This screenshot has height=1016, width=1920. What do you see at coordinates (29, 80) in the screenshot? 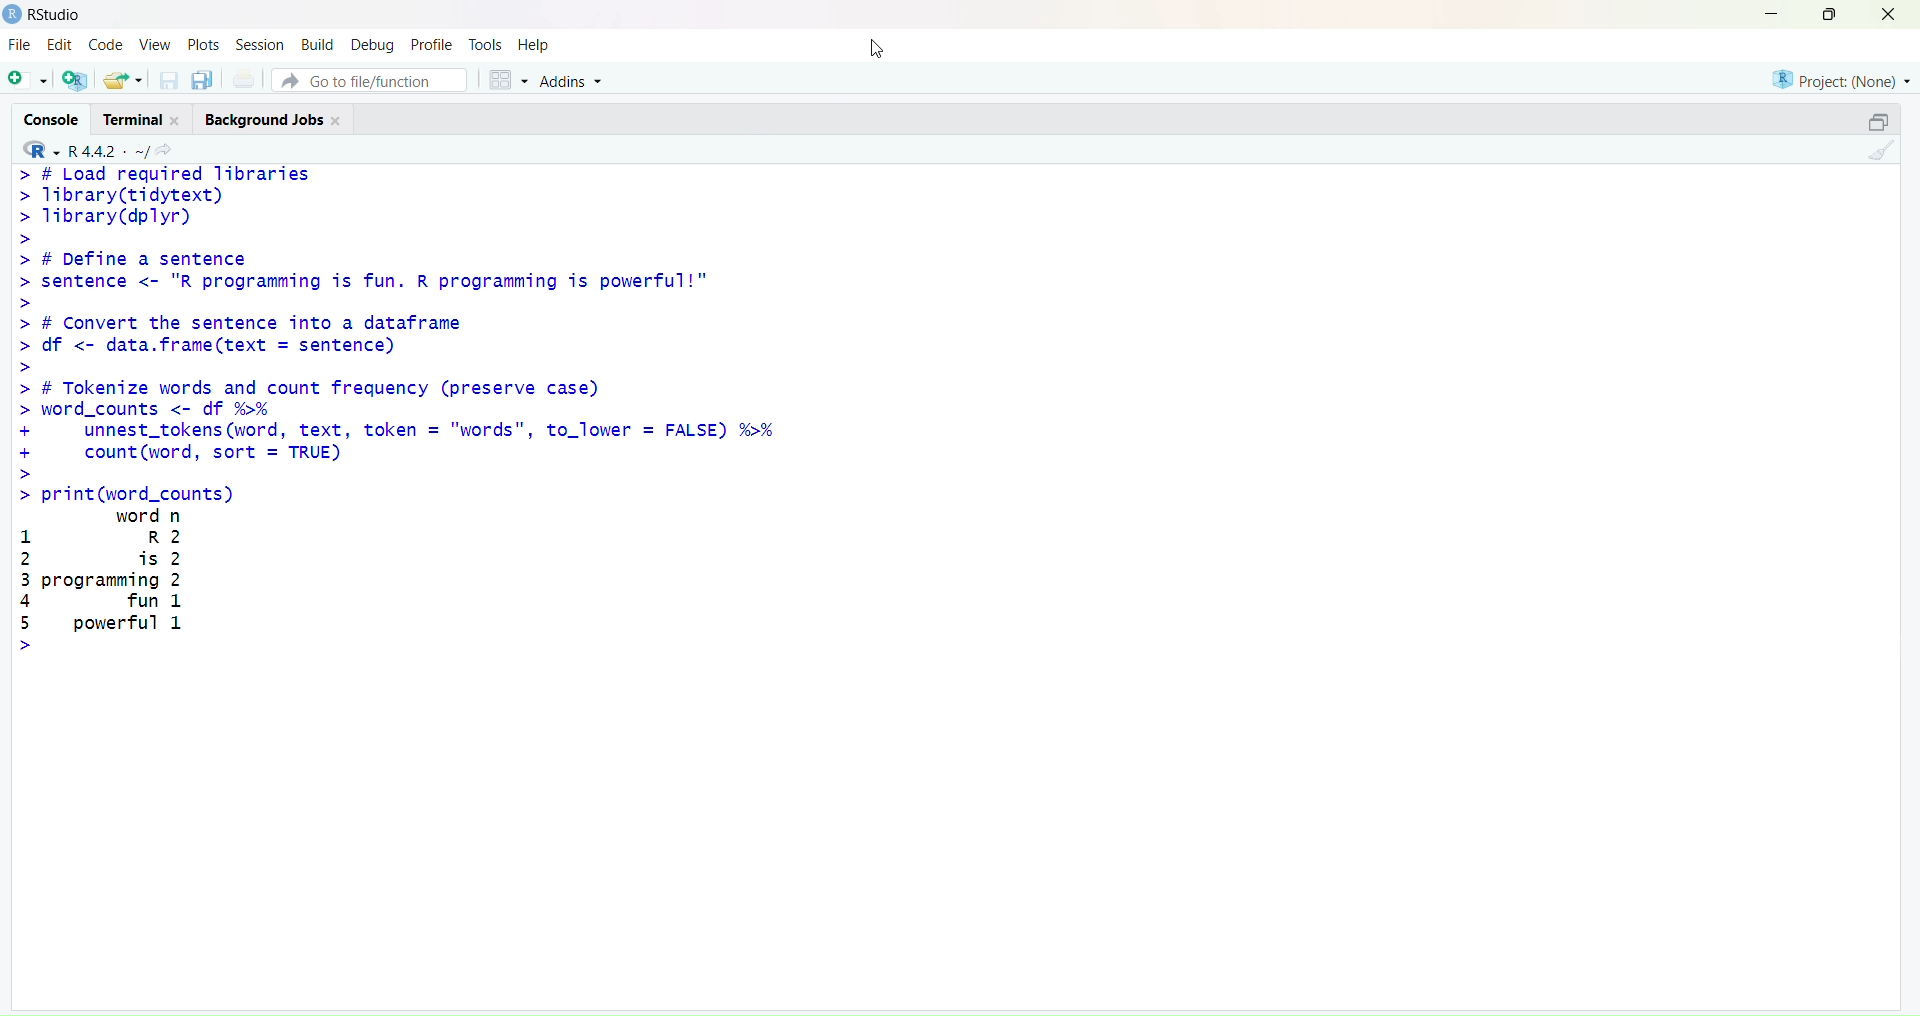
I see `new script` at bounding box center [29, 80].